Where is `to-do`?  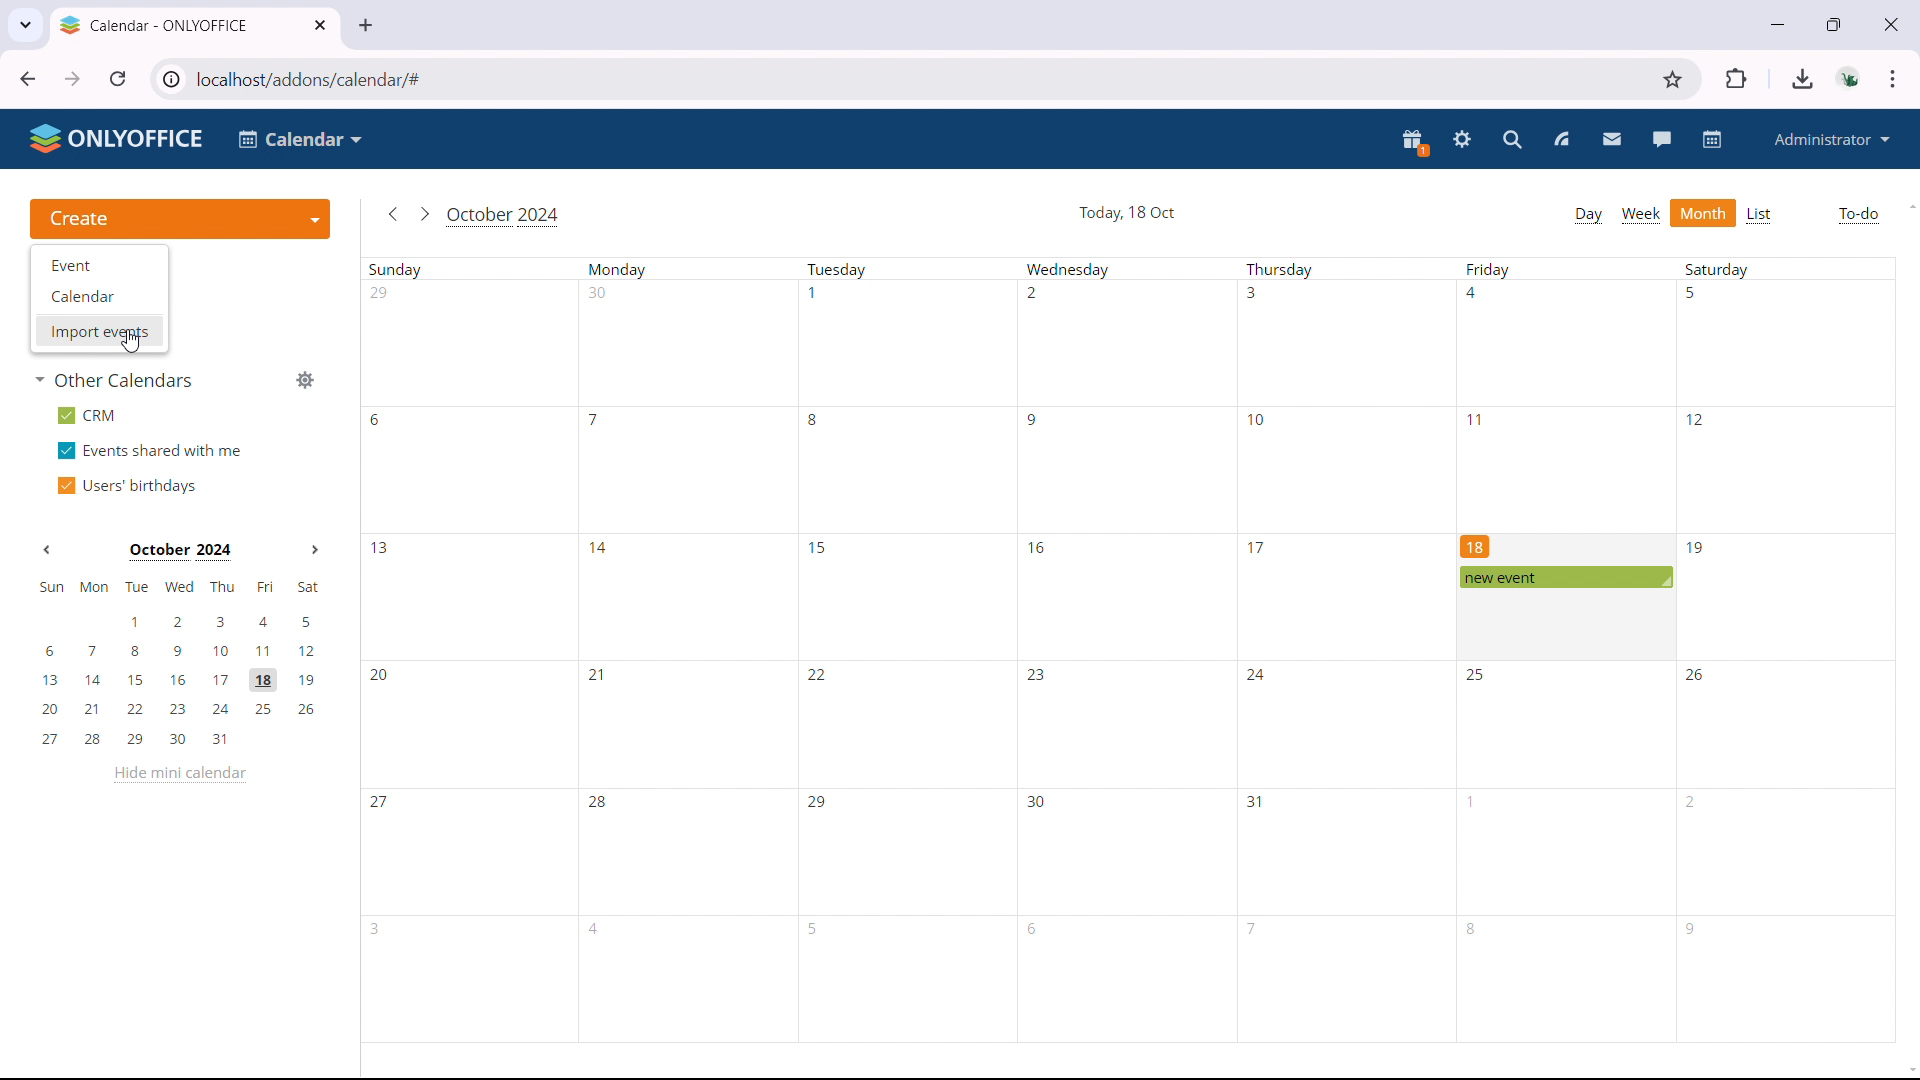 to-do is located at coordinates (1858, 215).